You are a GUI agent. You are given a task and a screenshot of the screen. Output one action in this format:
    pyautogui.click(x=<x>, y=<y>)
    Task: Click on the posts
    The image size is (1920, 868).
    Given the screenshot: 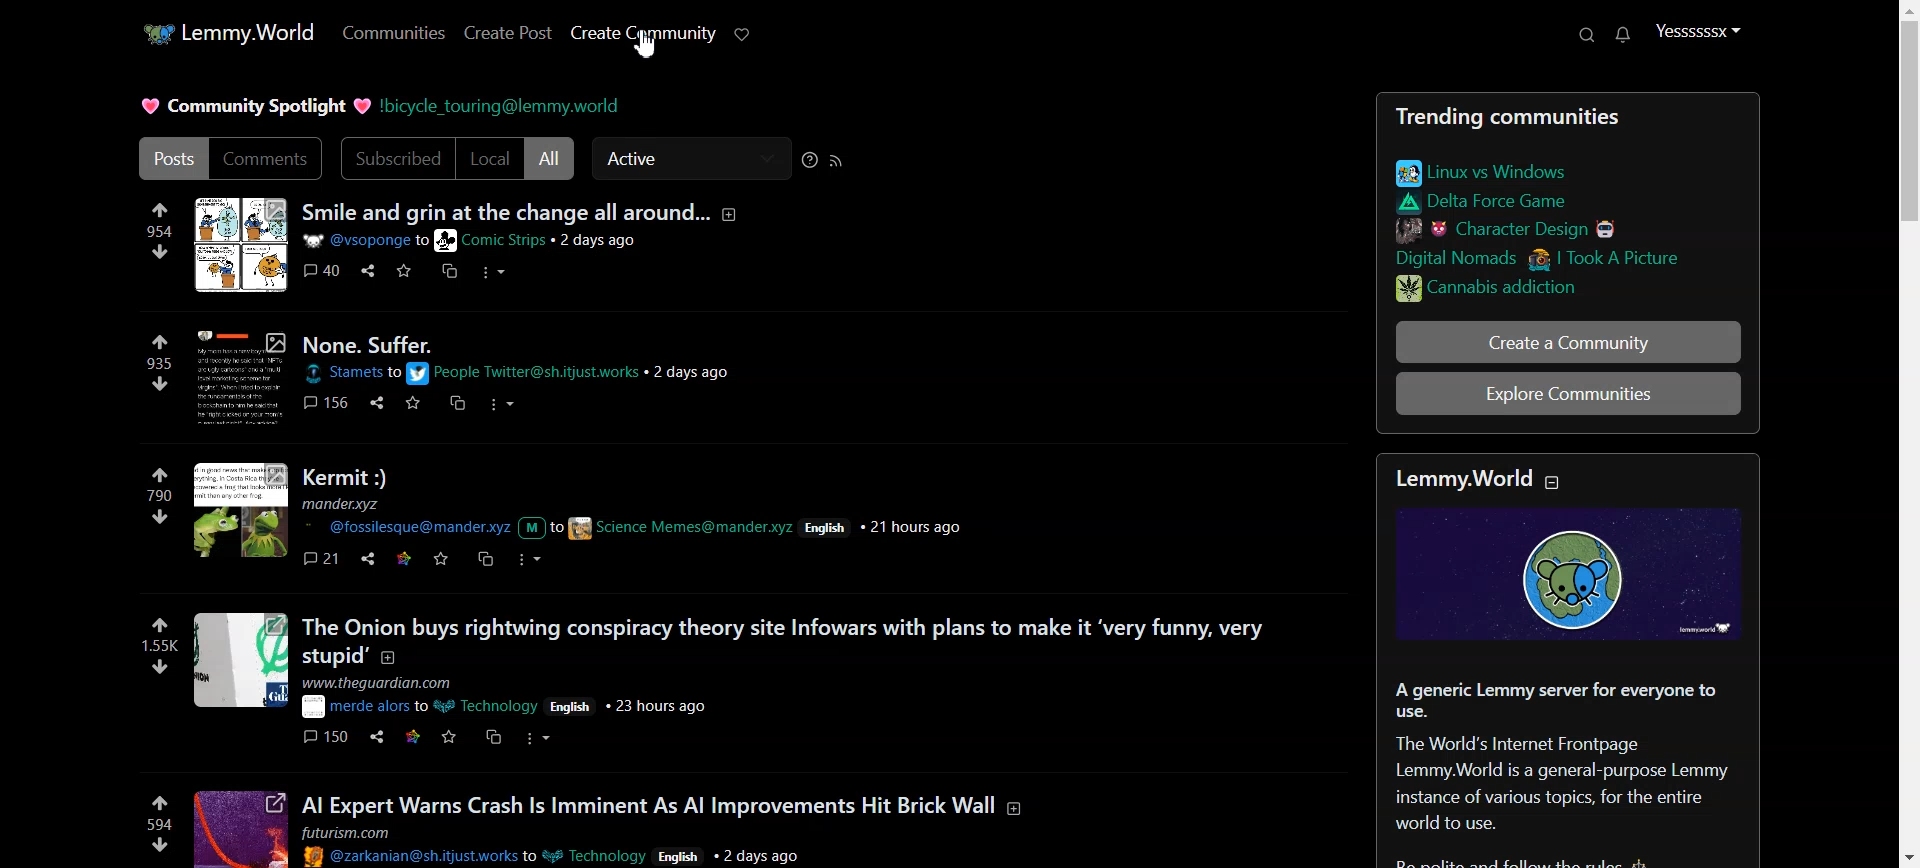 What is the action you would take?
    pyautogui.click(x=537, y=212)
    